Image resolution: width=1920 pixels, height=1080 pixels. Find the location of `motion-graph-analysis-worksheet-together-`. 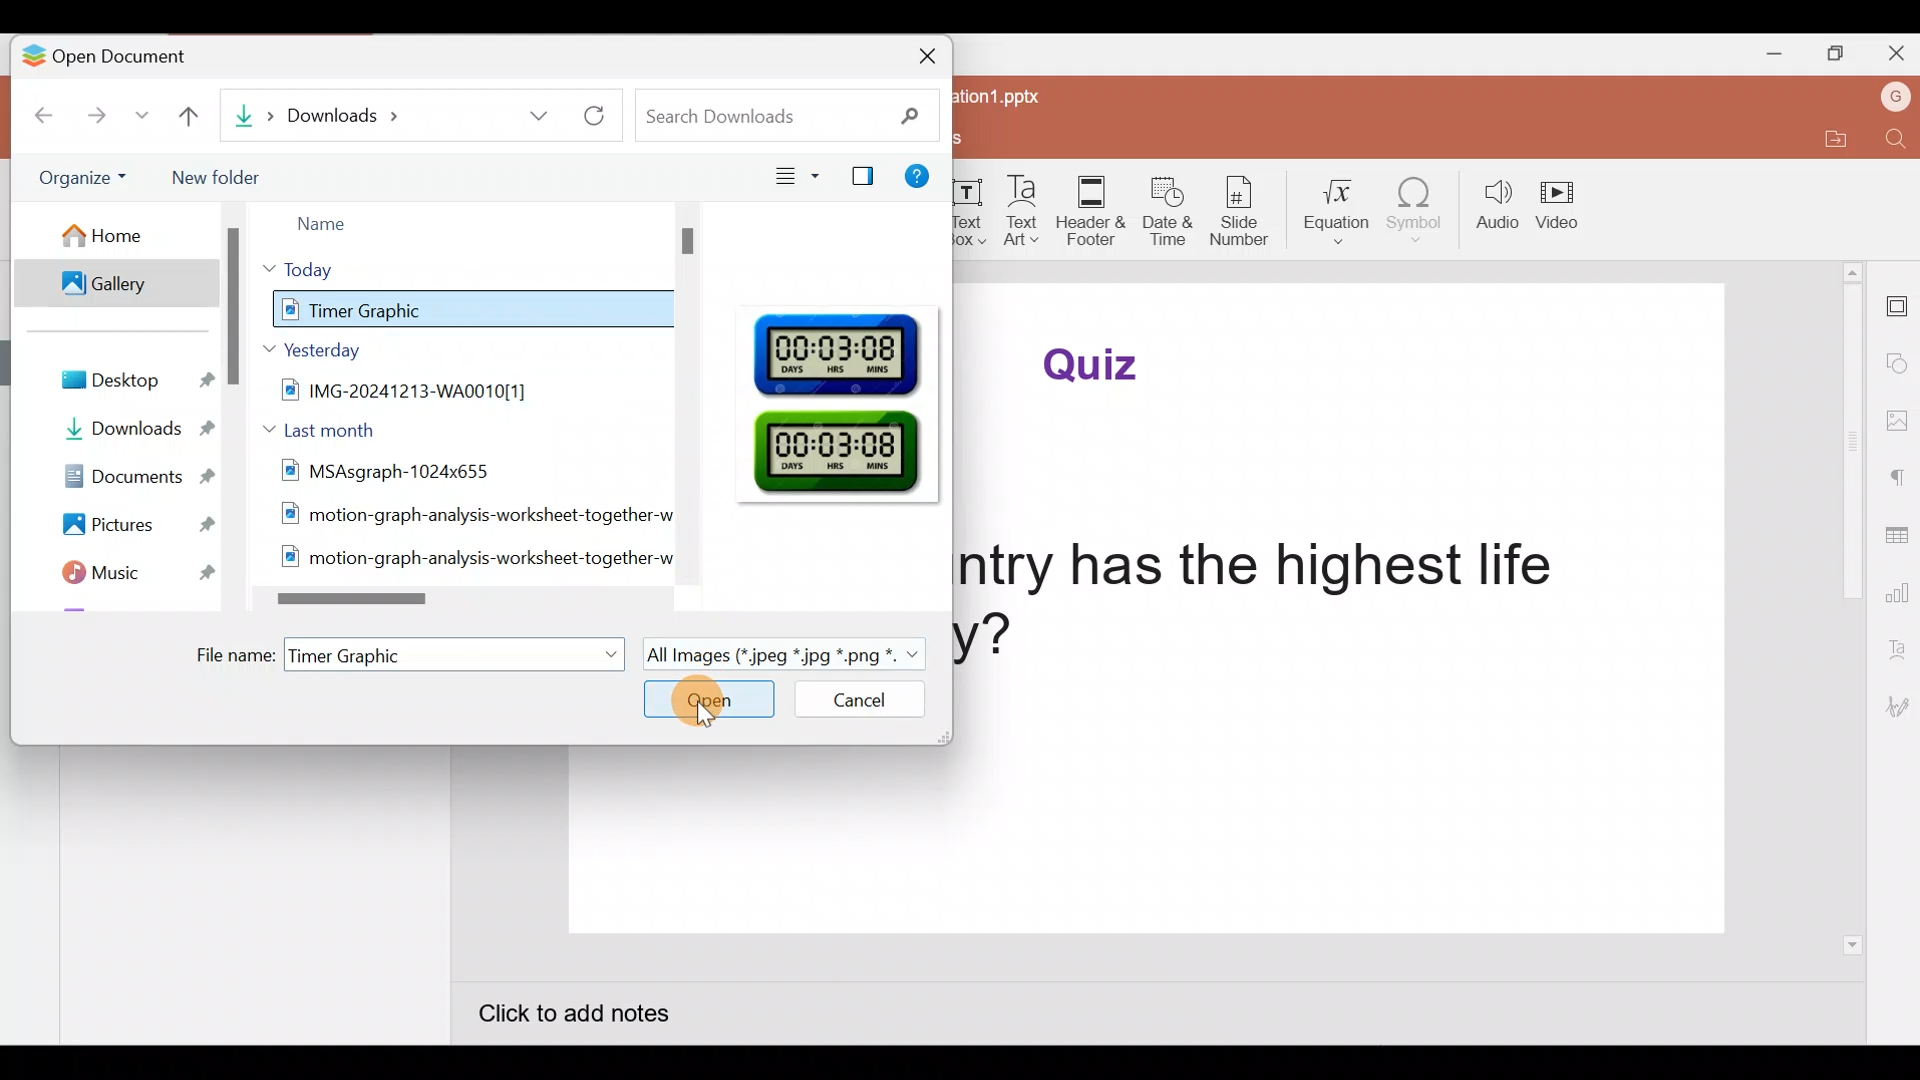

motion-graph-analysis-worksheet-together- is located at coordinates (471, 560).